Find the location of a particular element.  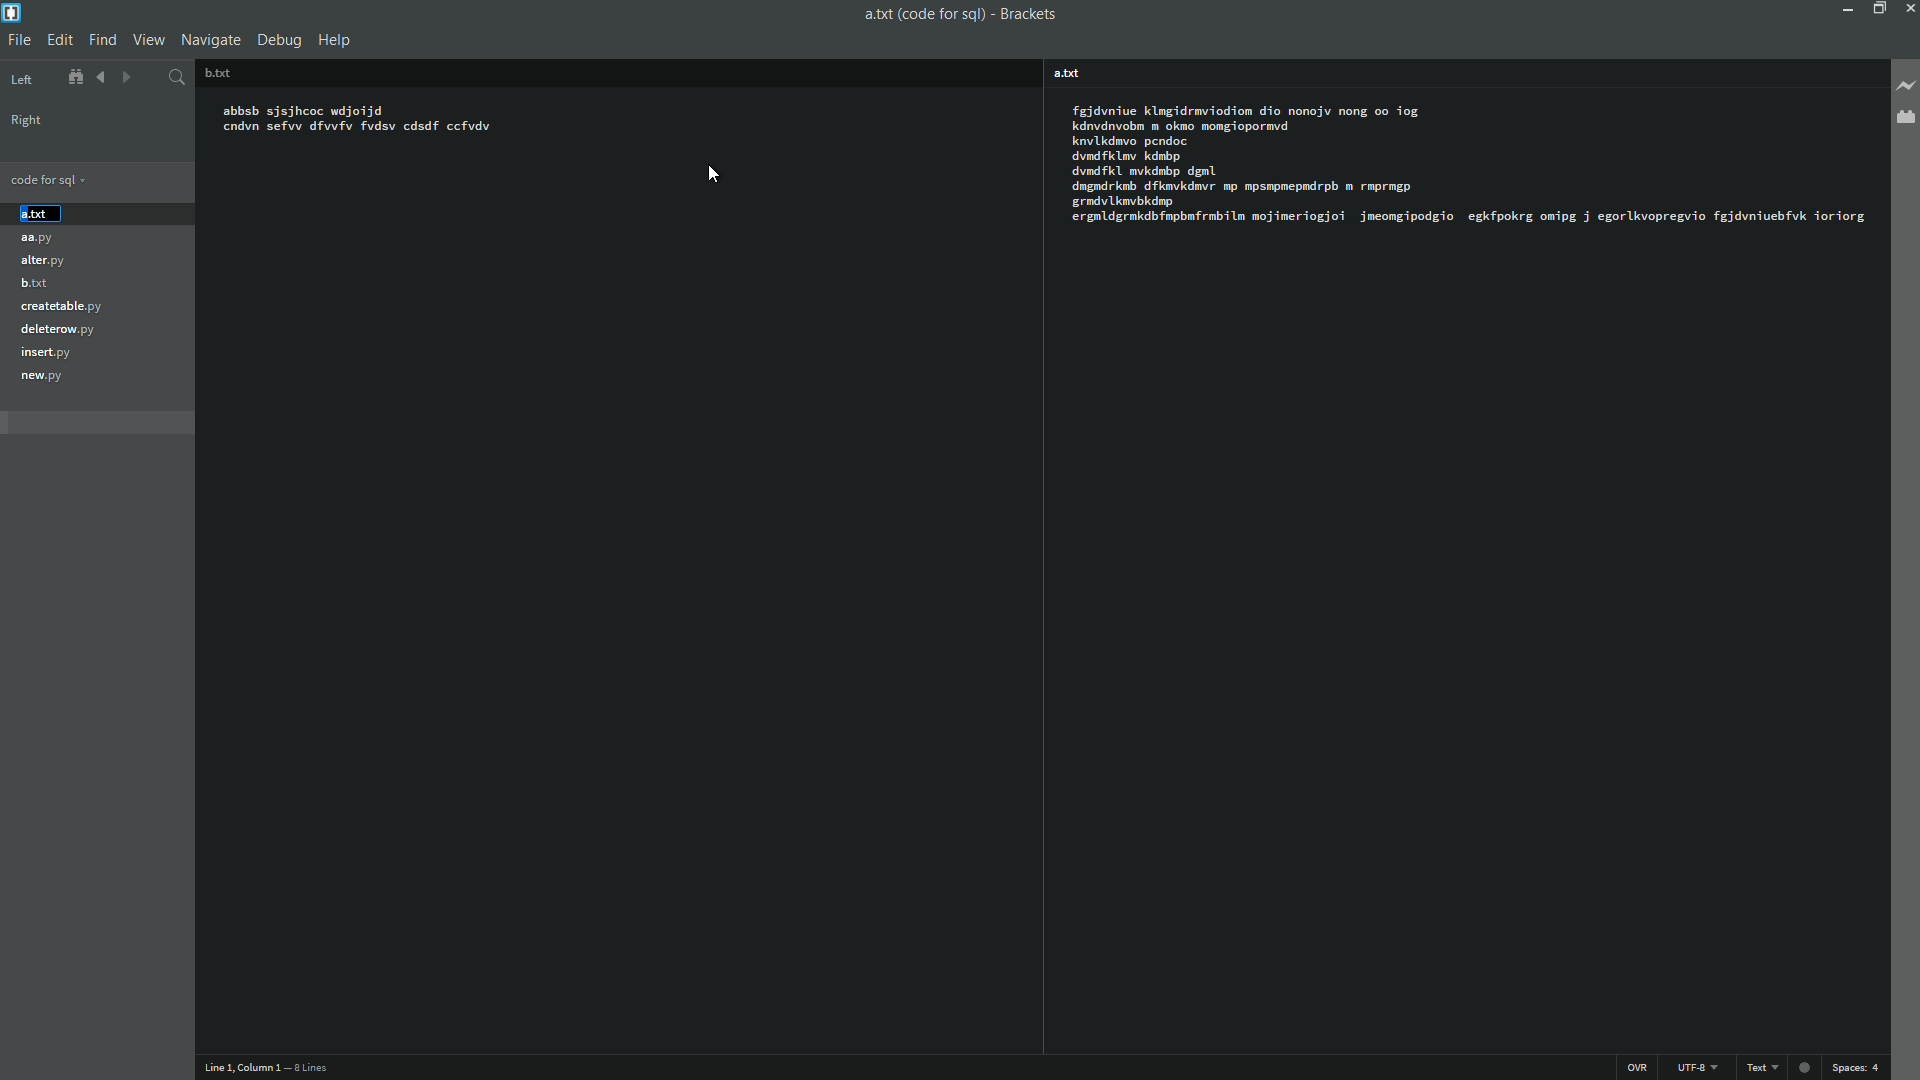

File encoding is located at coordinates (1700, 1068).